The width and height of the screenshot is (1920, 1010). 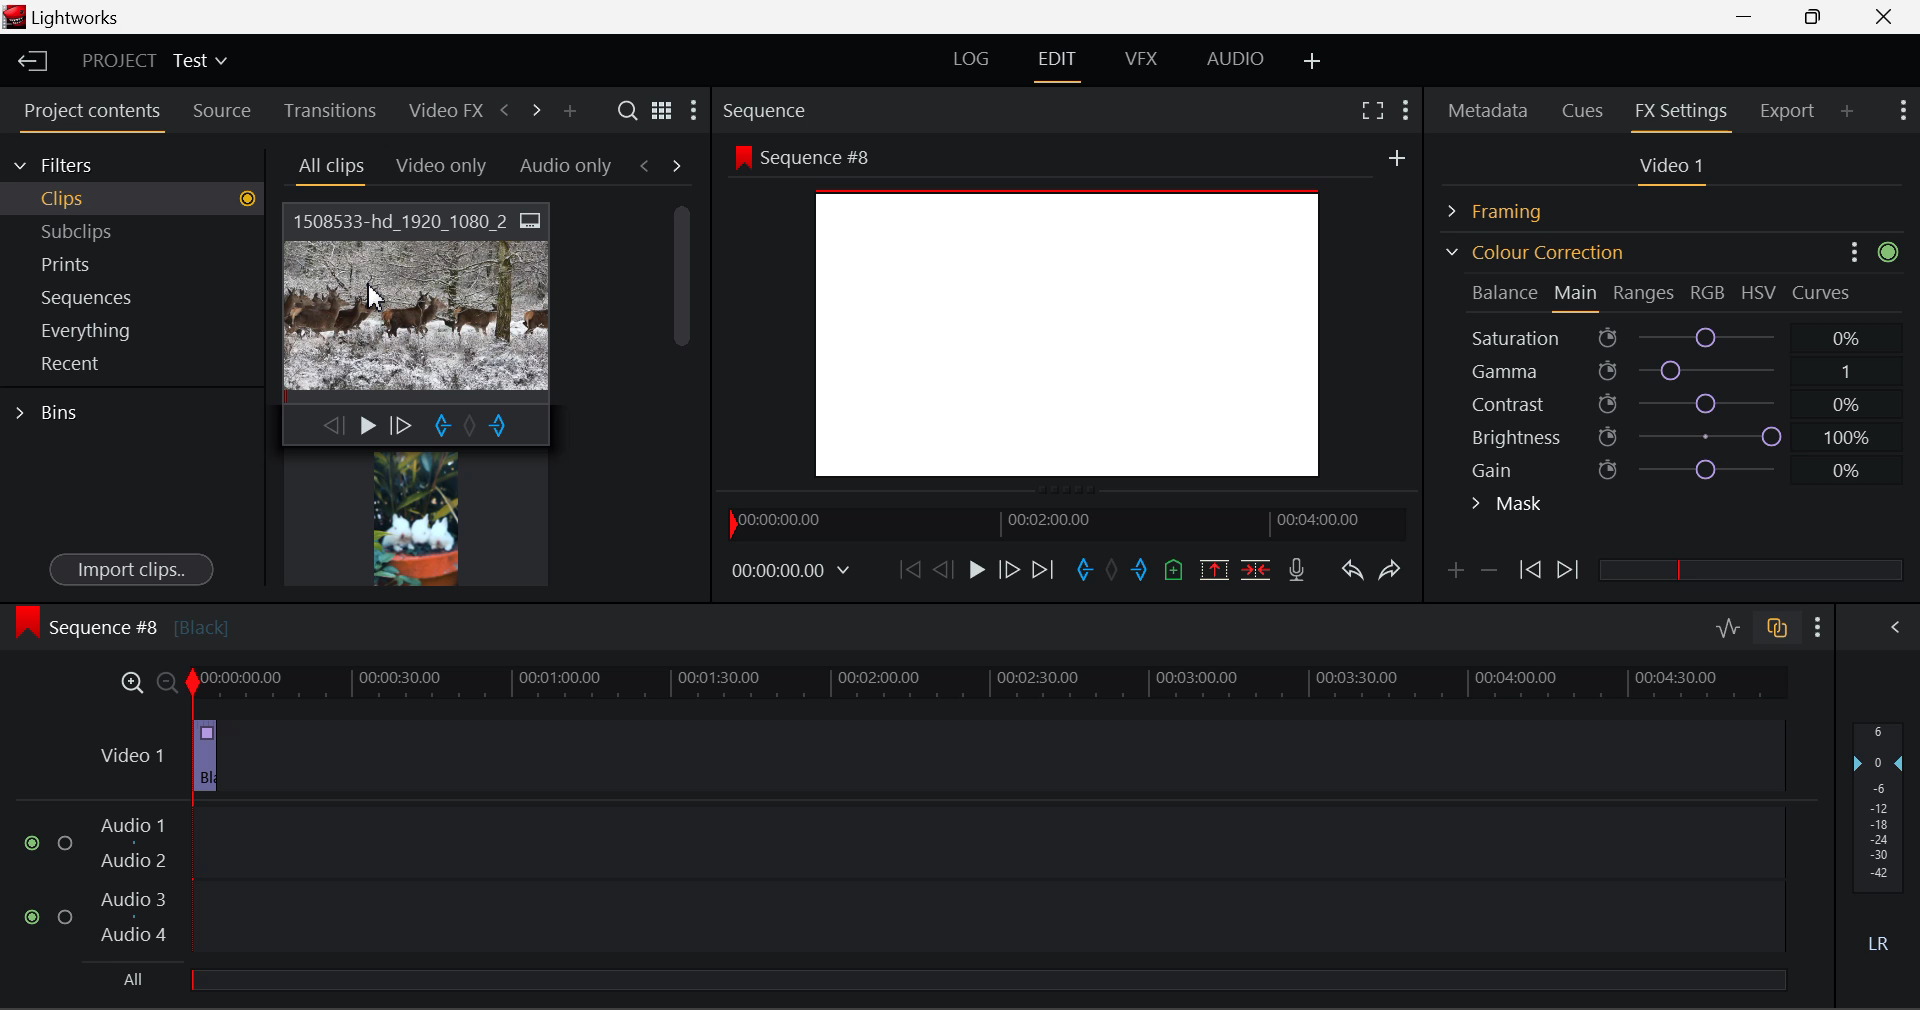 I want to click on Show Settings, so click(x=692, y=115).